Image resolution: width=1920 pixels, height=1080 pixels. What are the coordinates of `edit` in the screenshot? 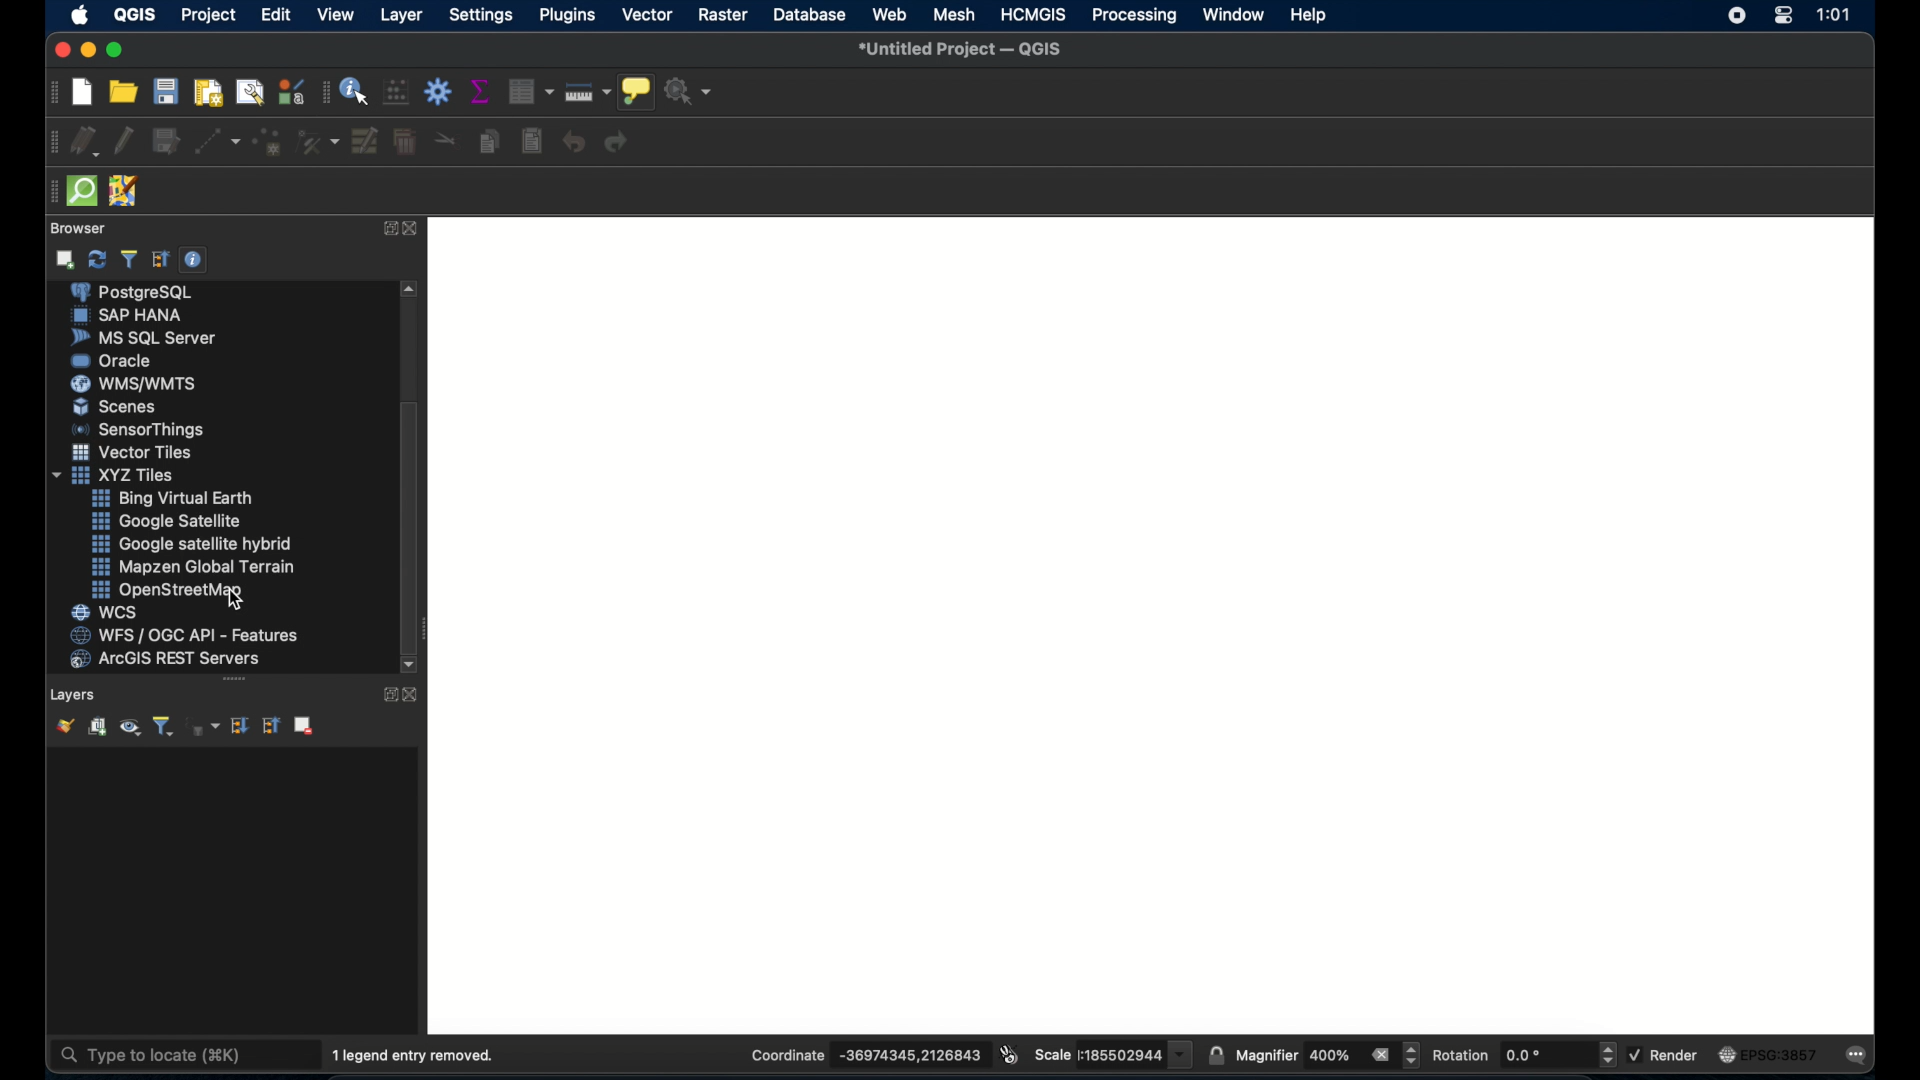 It's located at (275, 15).